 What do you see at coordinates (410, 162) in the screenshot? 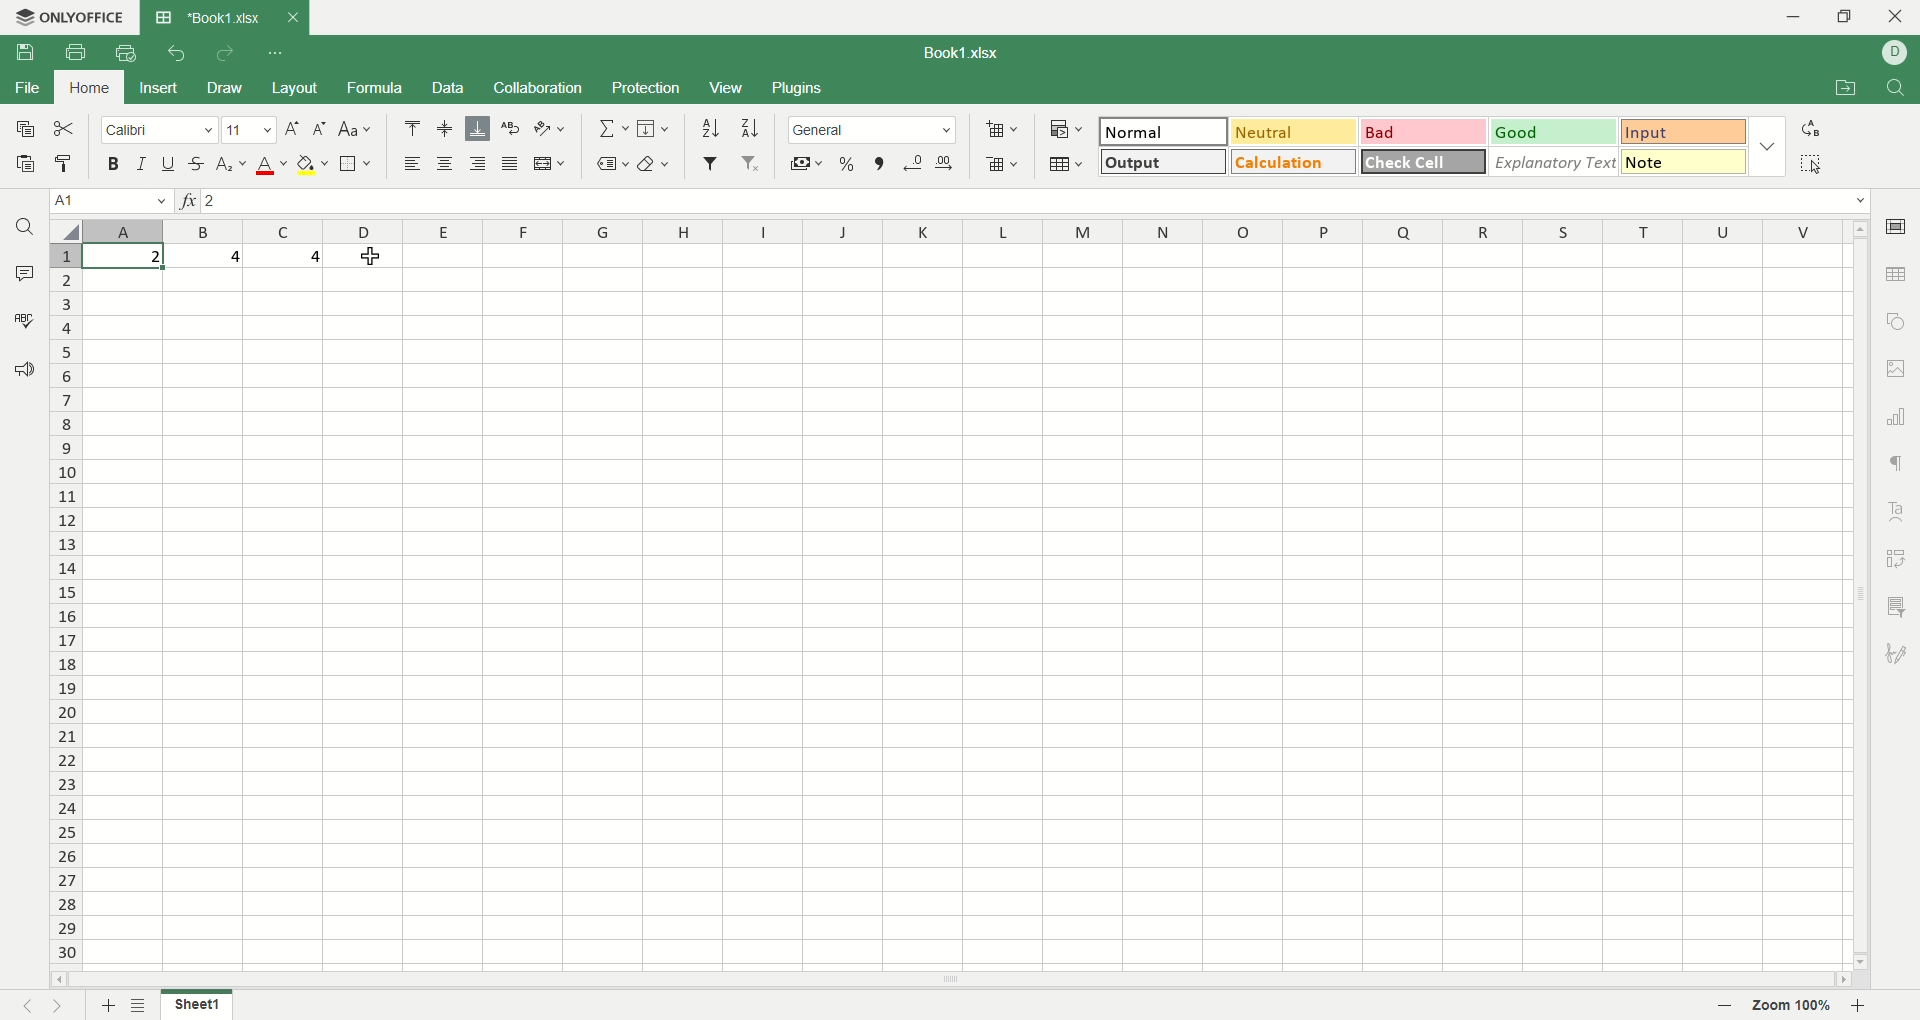
I see `align left` at bounding box center [410, 162].